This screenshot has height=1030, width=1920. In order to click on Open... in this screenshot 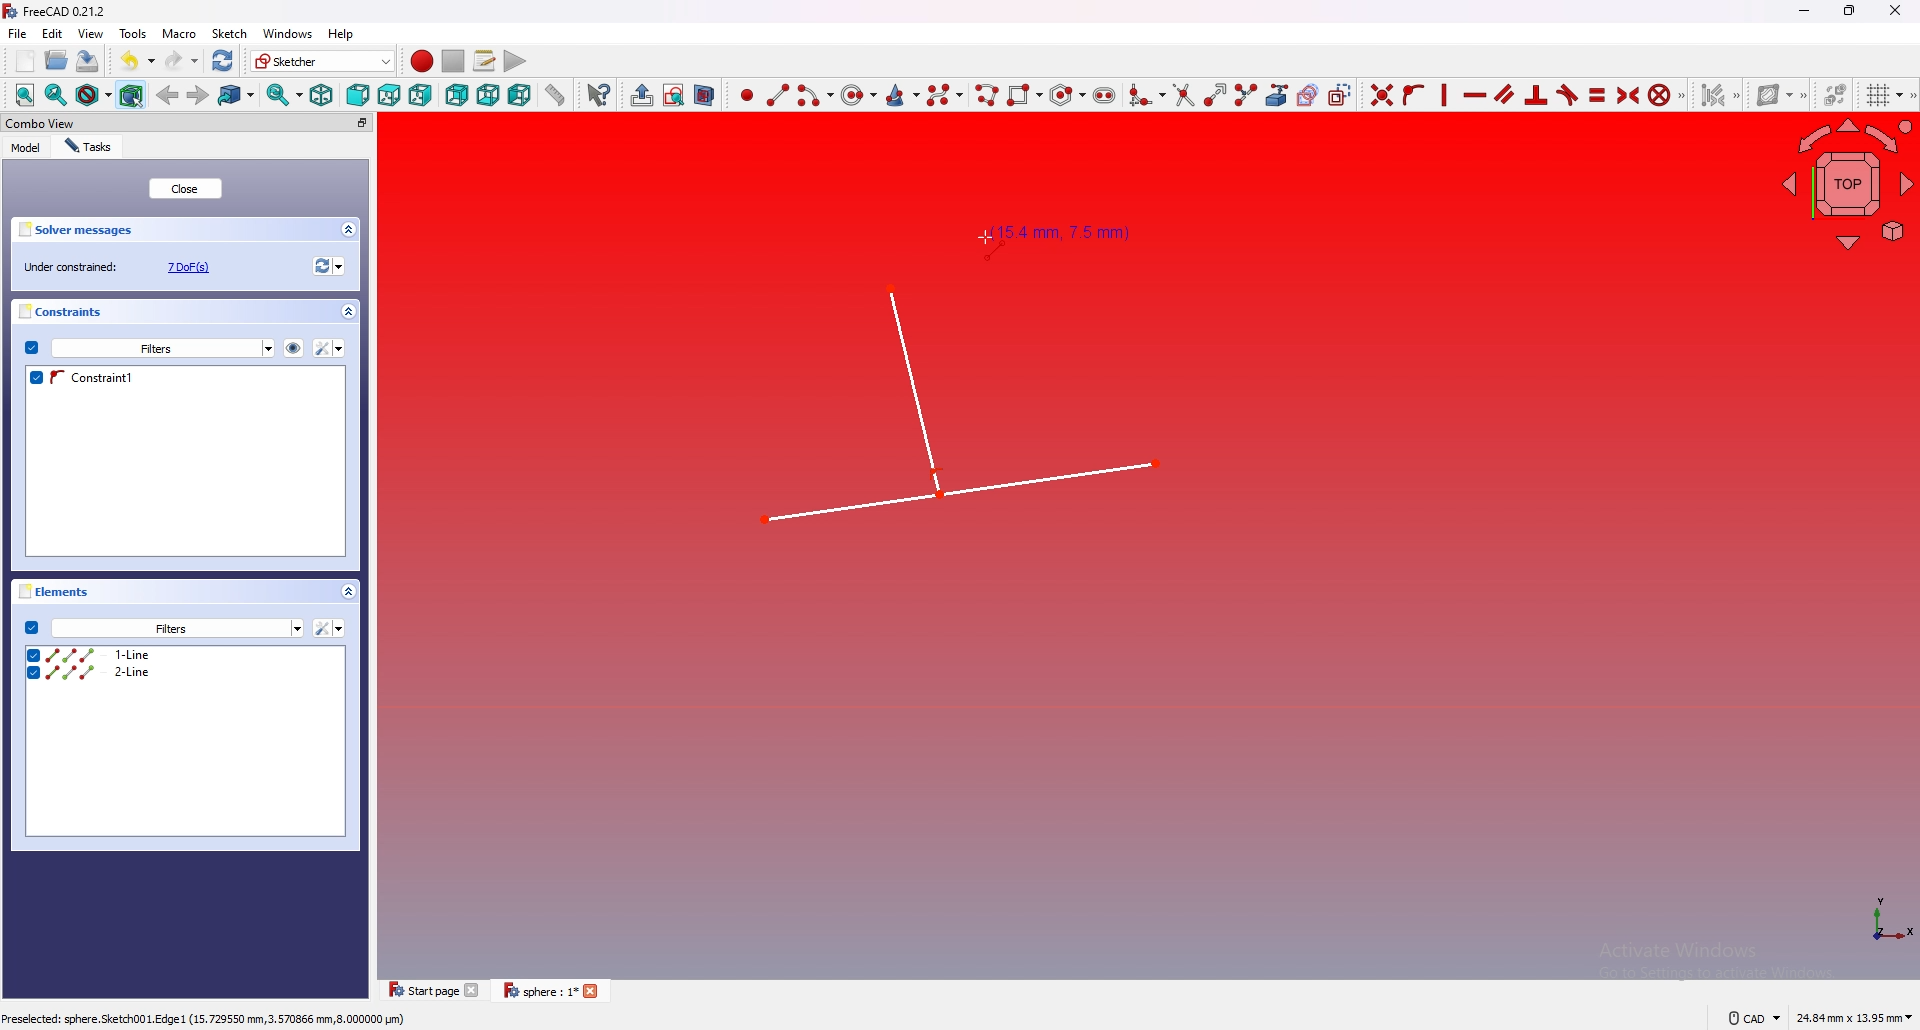, I will do `click(55, 61)`.